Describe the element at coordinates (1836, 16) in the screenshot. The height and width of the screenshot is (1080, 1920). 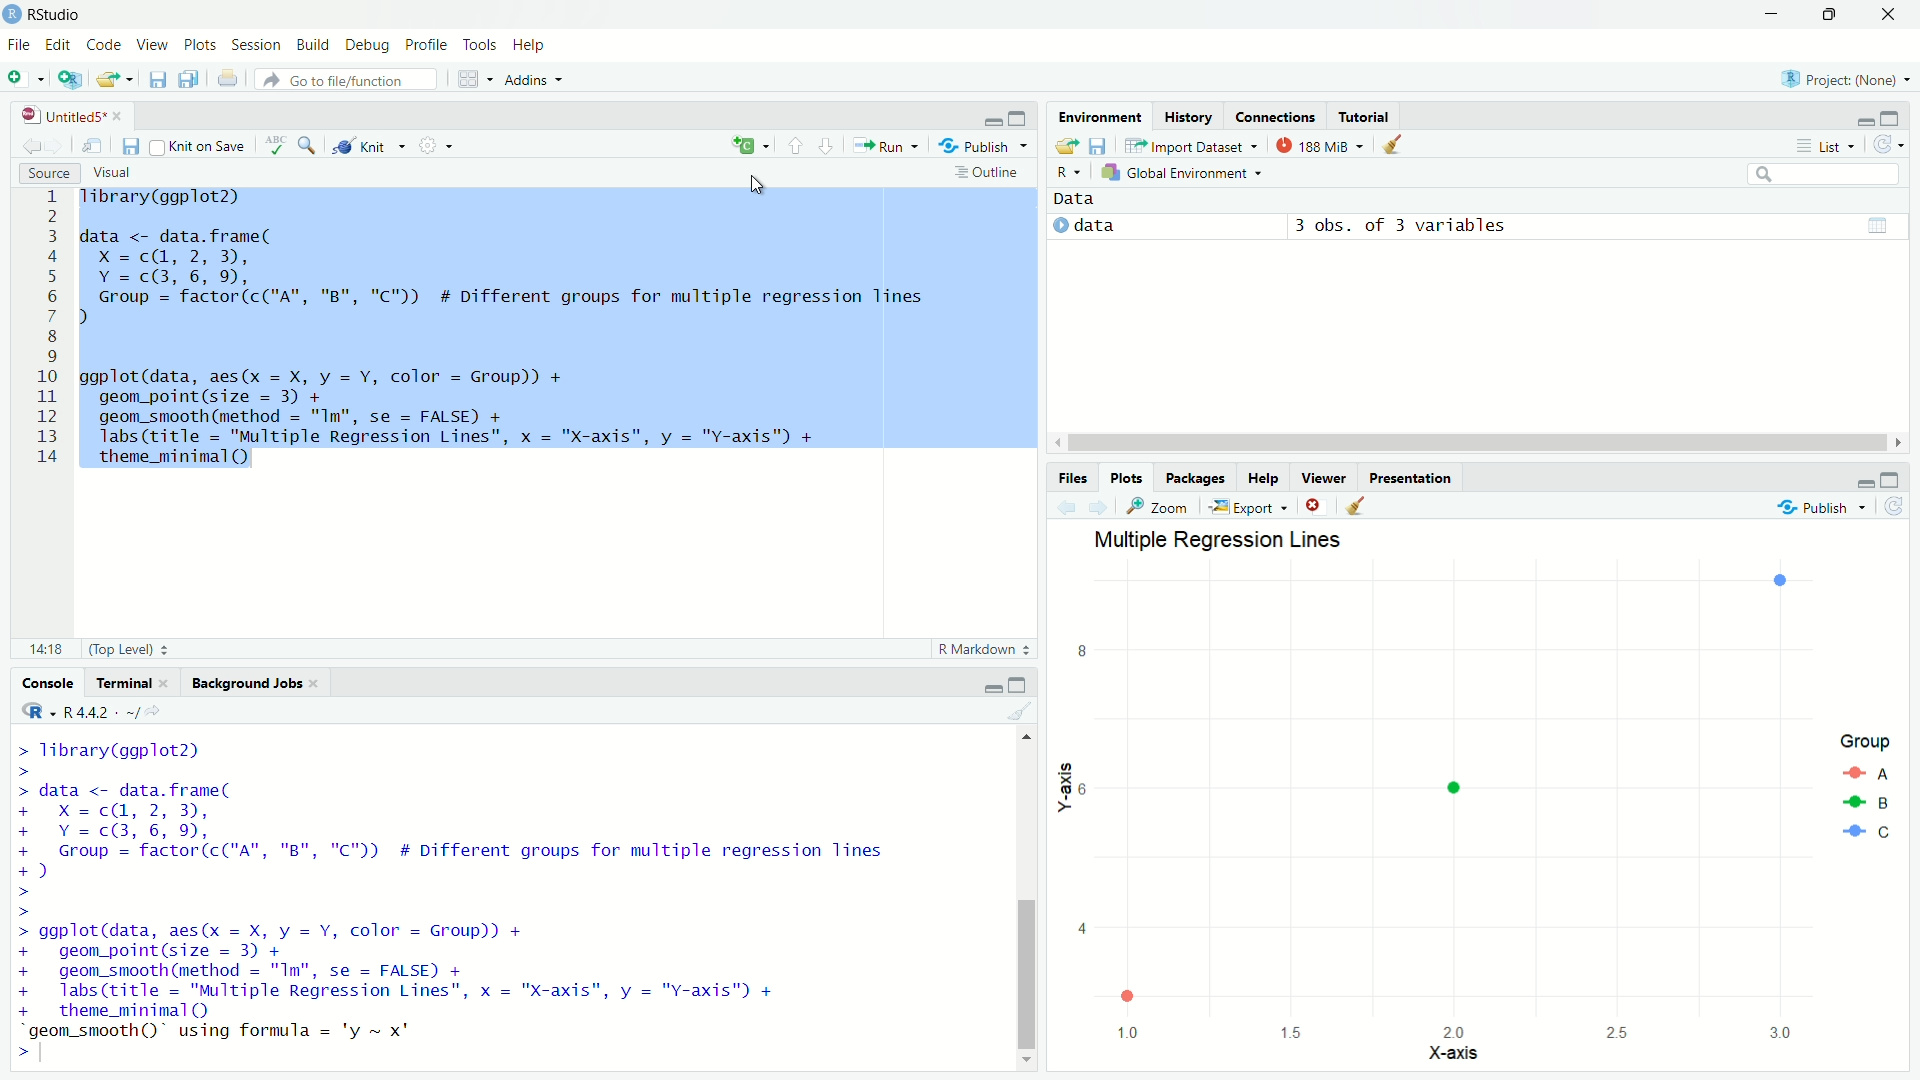
I see `maximise` at that location.